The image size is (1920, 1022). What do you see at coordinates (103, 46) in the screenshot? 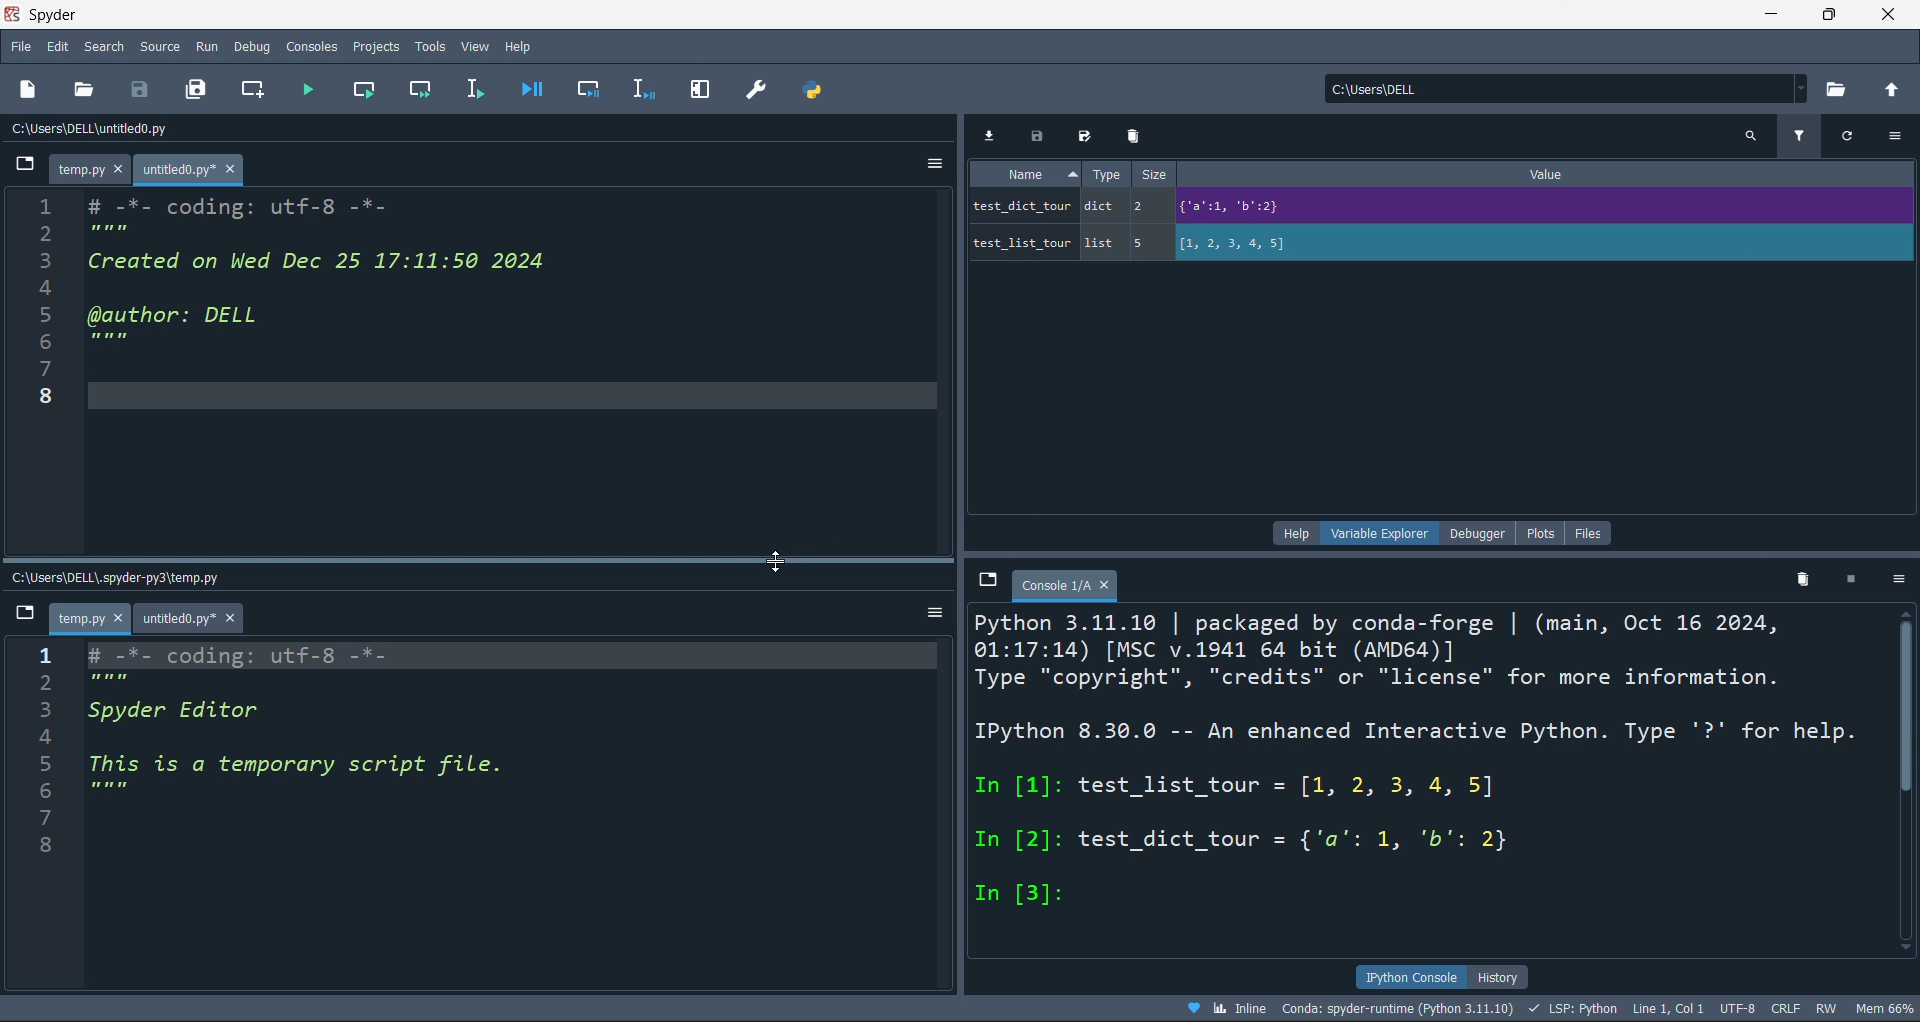
I see `search` at bounding box center [103, 46].